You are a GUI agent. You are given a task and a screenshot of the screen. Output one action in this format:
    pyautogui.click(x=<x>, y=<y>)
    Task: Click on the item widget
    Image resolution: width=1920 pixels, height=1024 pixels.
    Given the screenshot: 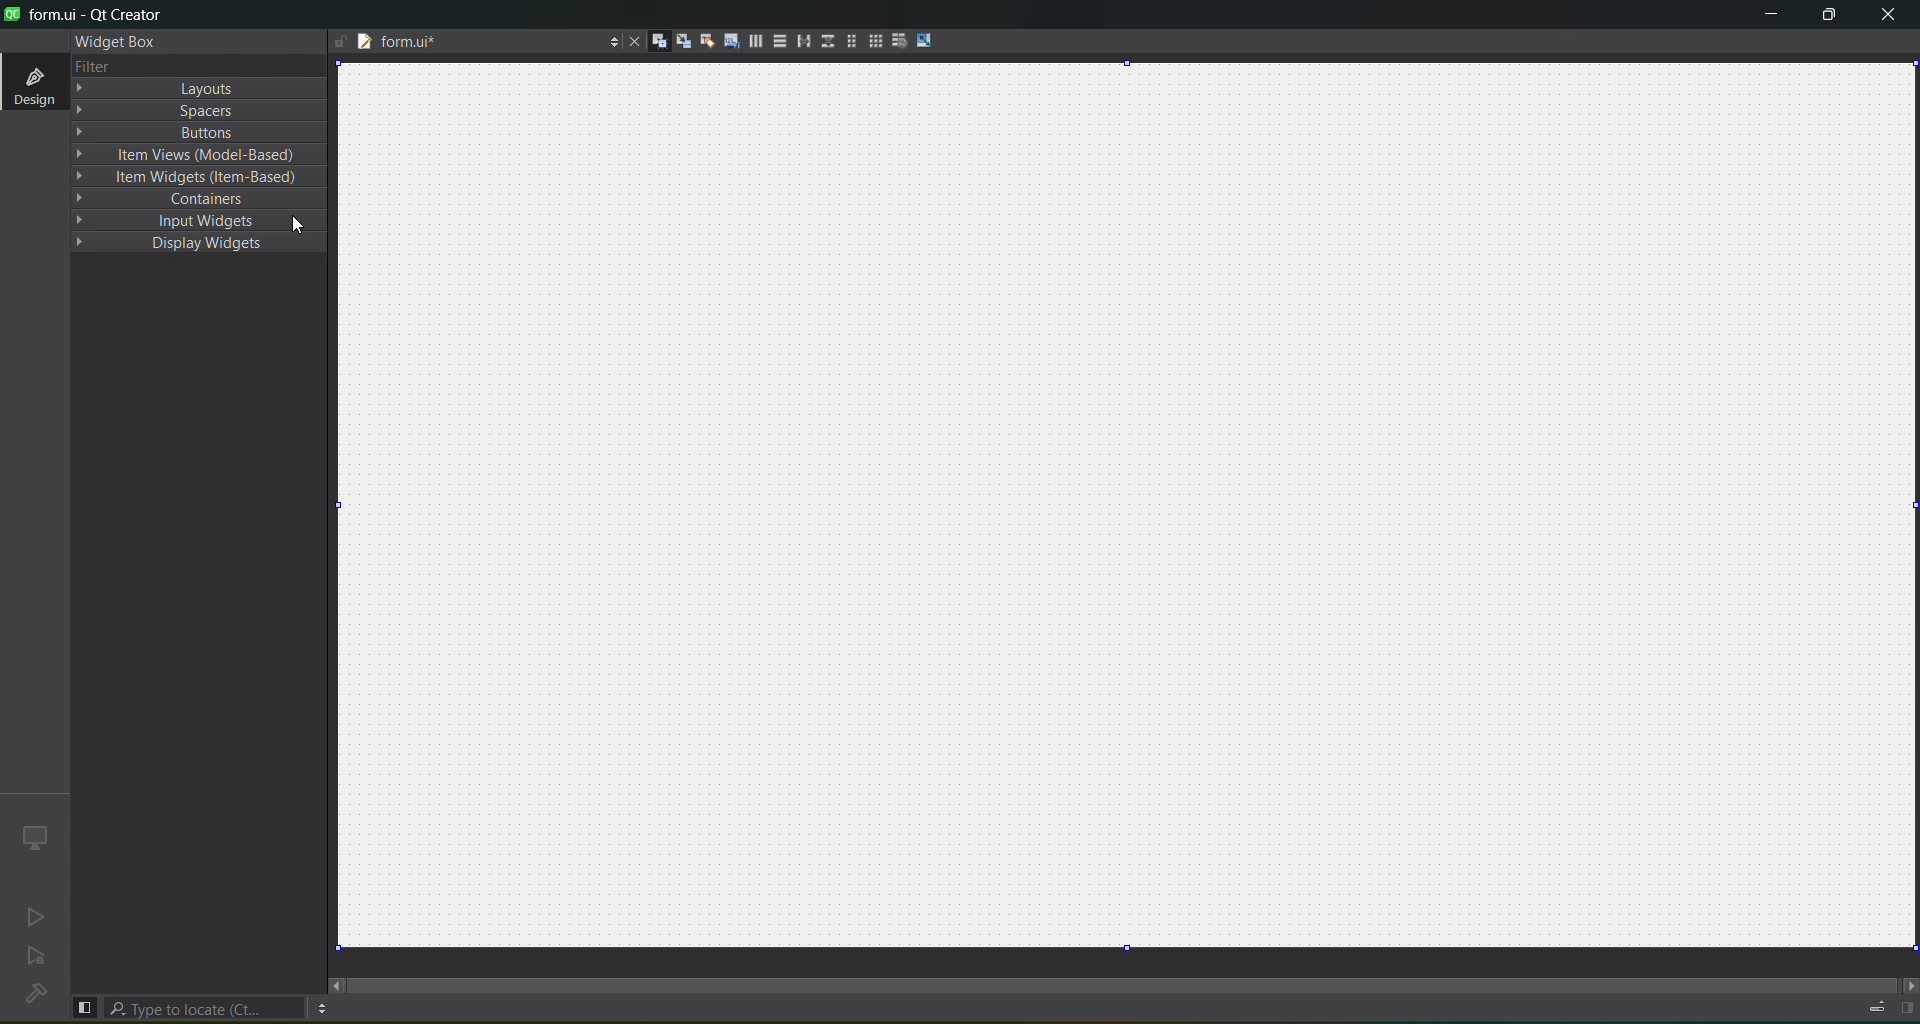 What is the action you would take?
    pyautogui.click(x=190, y=177)
    